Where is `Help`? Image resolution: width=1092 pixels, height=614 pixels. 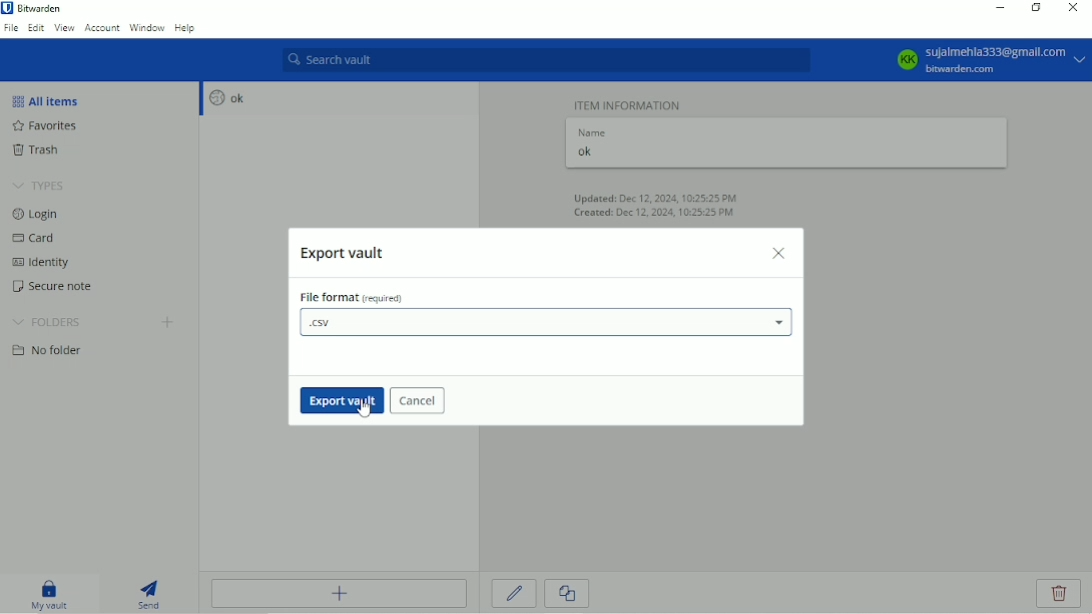 Help is located at coordinates (186, 29).